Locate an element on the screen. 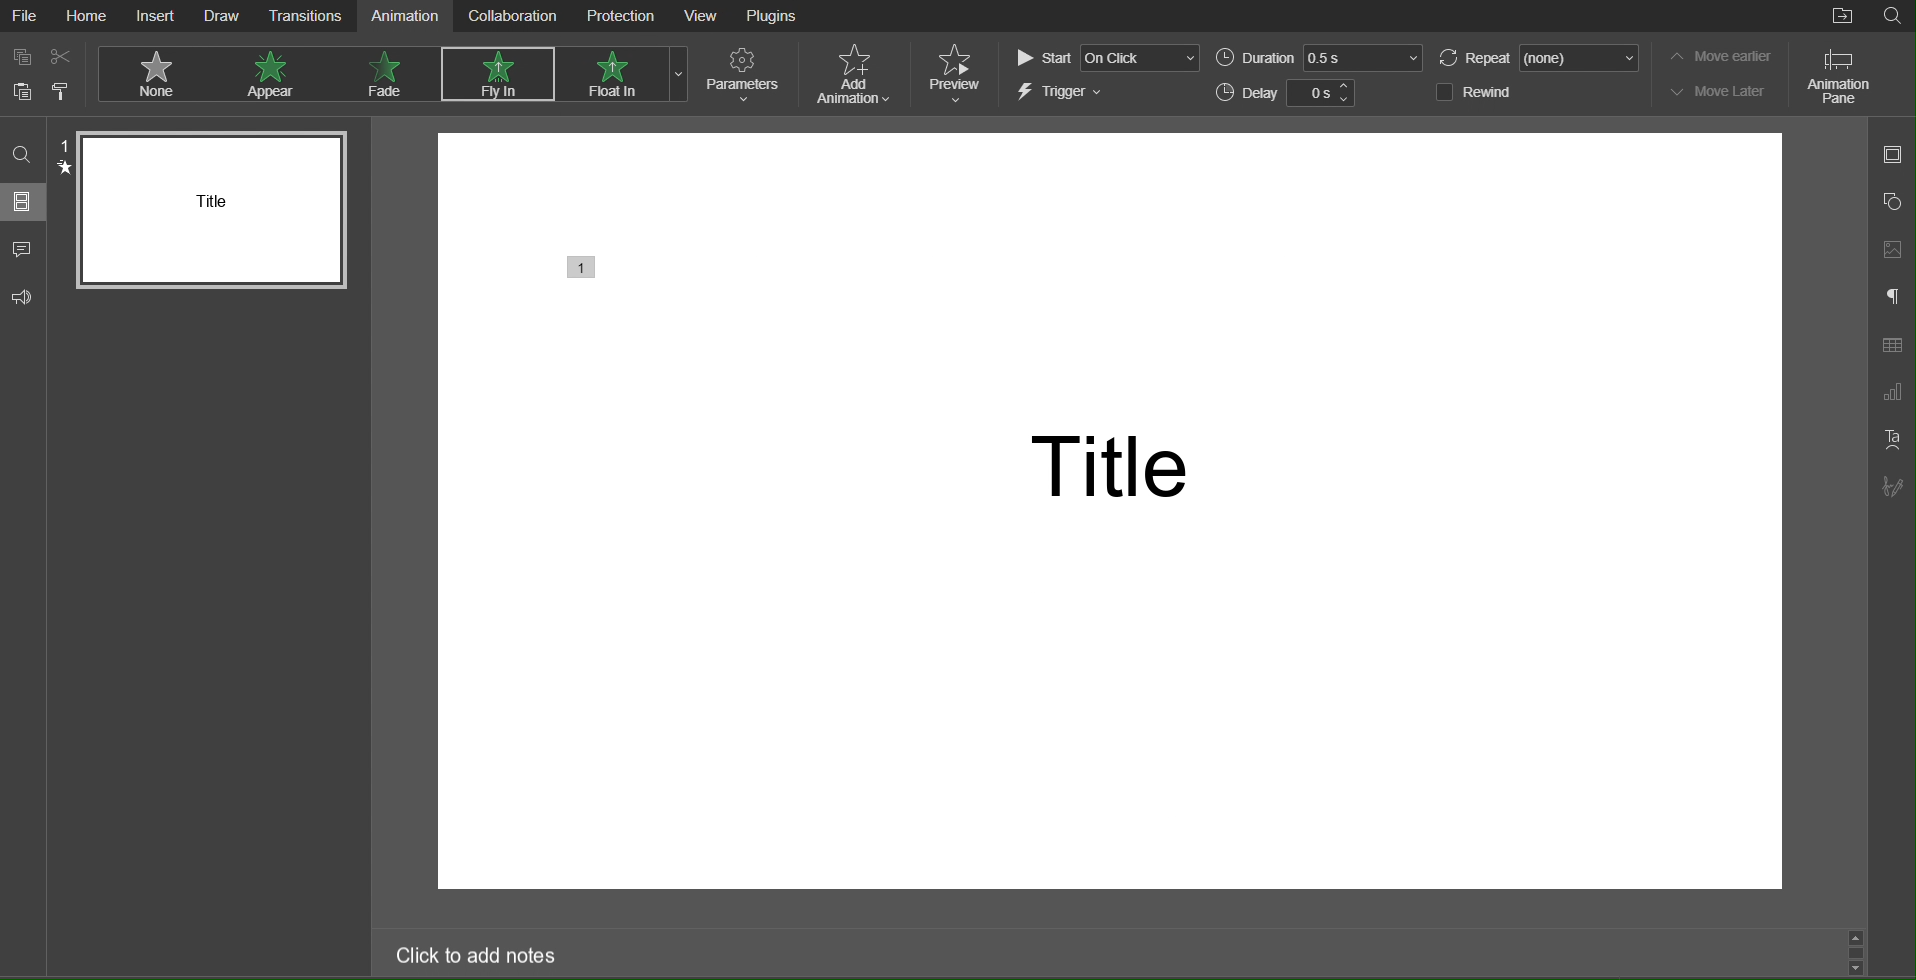 The image size is (1916, 980). Cut Copy Paste is located at coordinates (41, 74).